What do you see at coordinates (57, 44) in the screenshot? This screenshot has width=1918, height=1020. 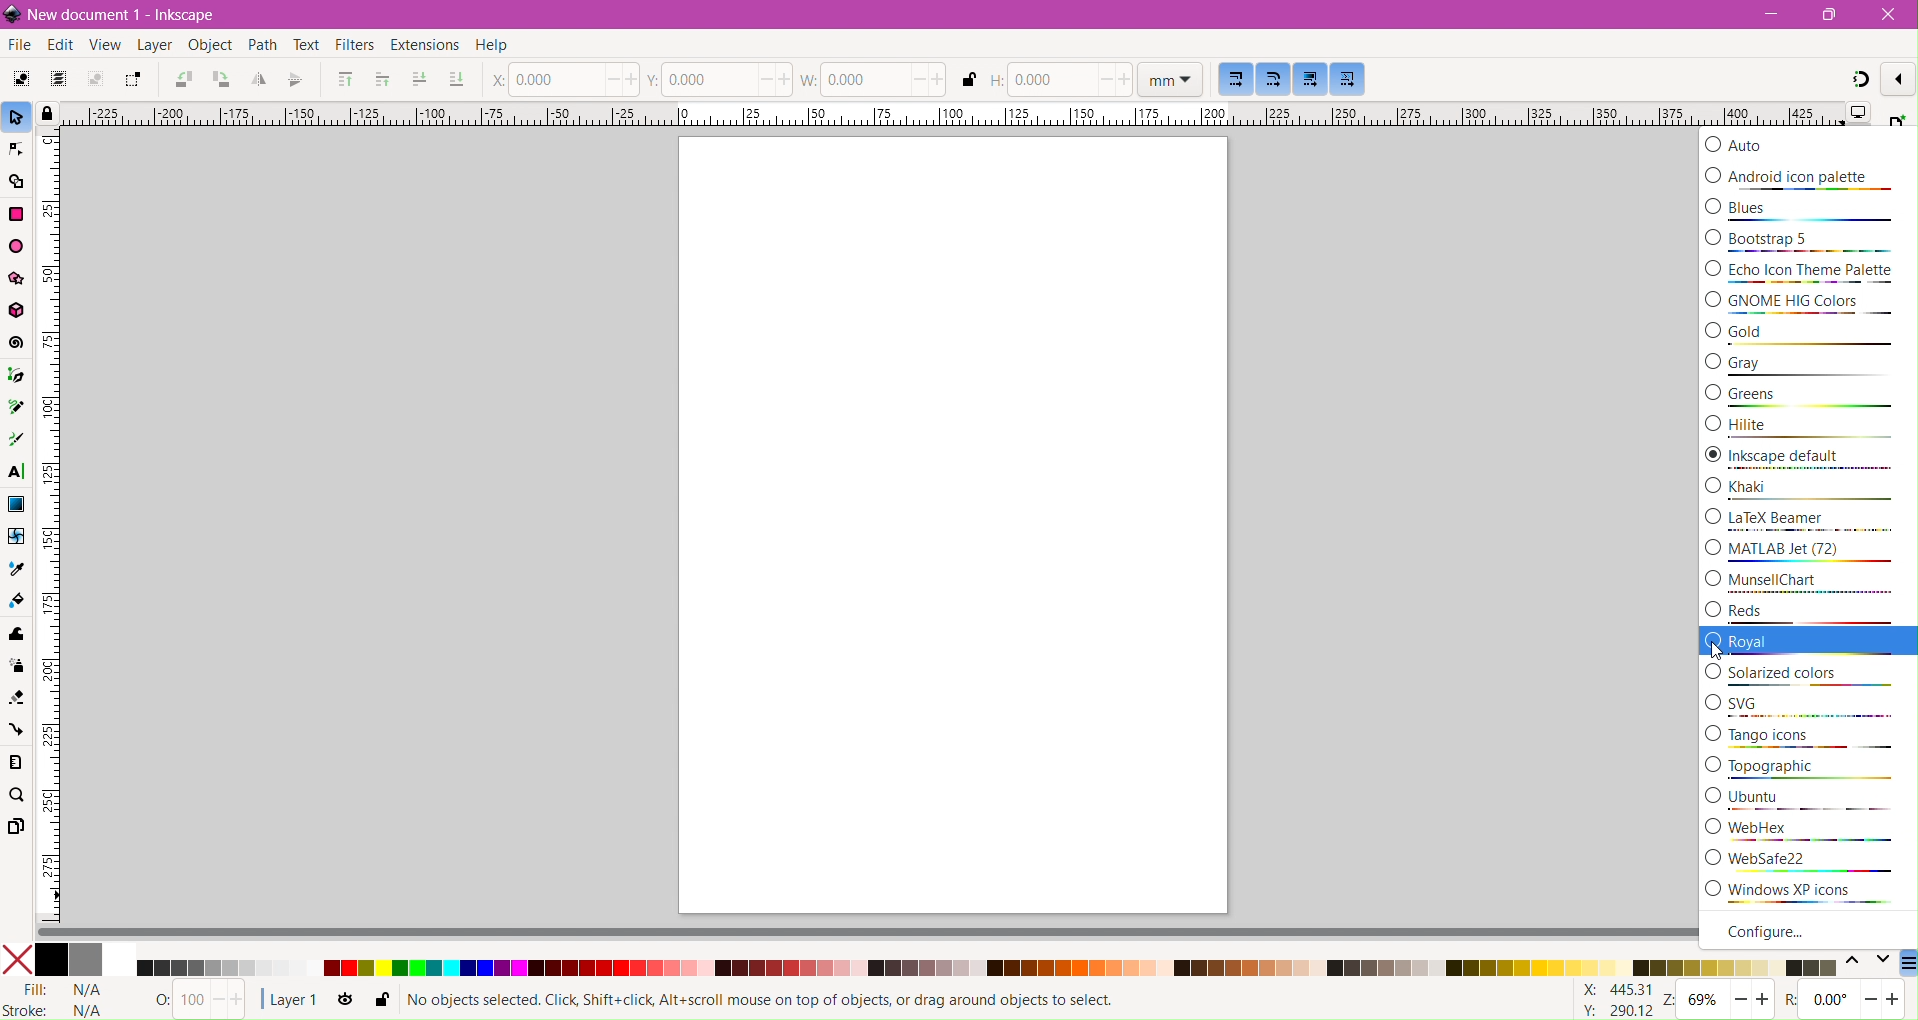 I see `Edit` at bounding box center [57, 44].